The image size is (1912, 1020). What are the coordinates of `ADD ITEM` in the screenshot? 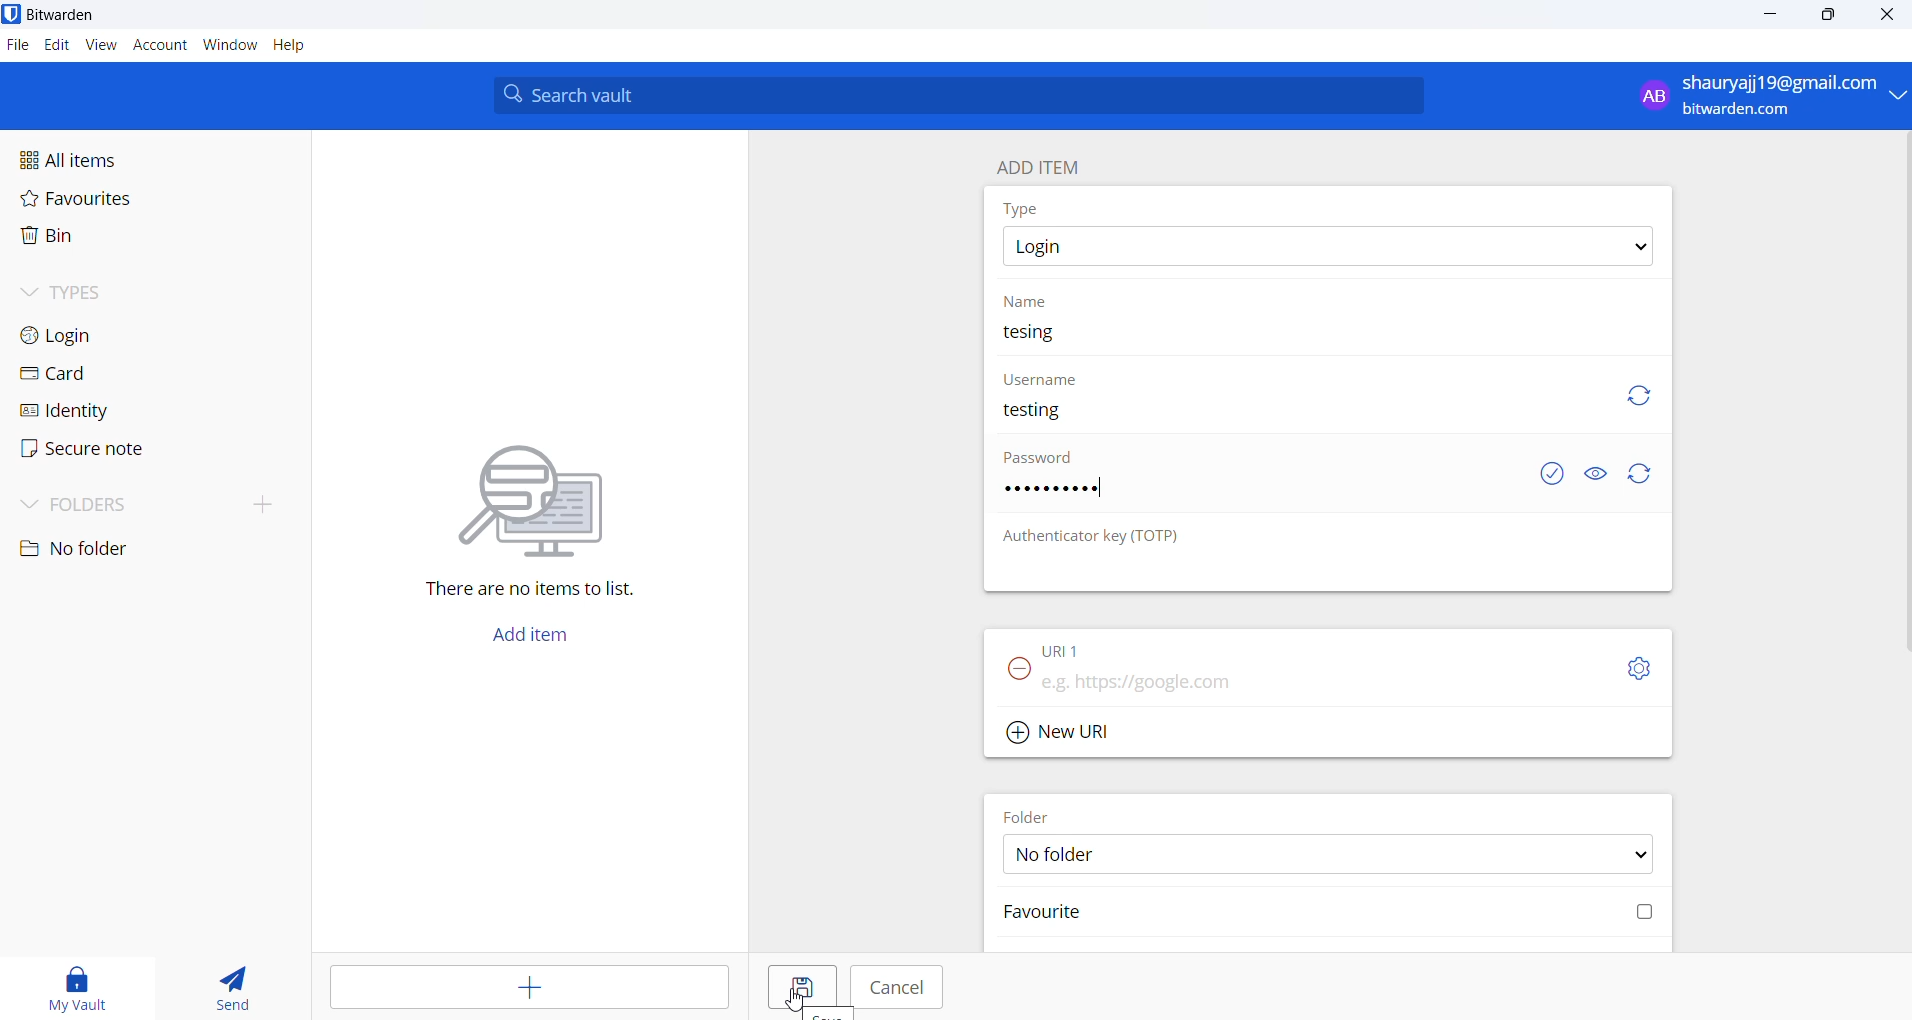 It's located at (1047, 163).